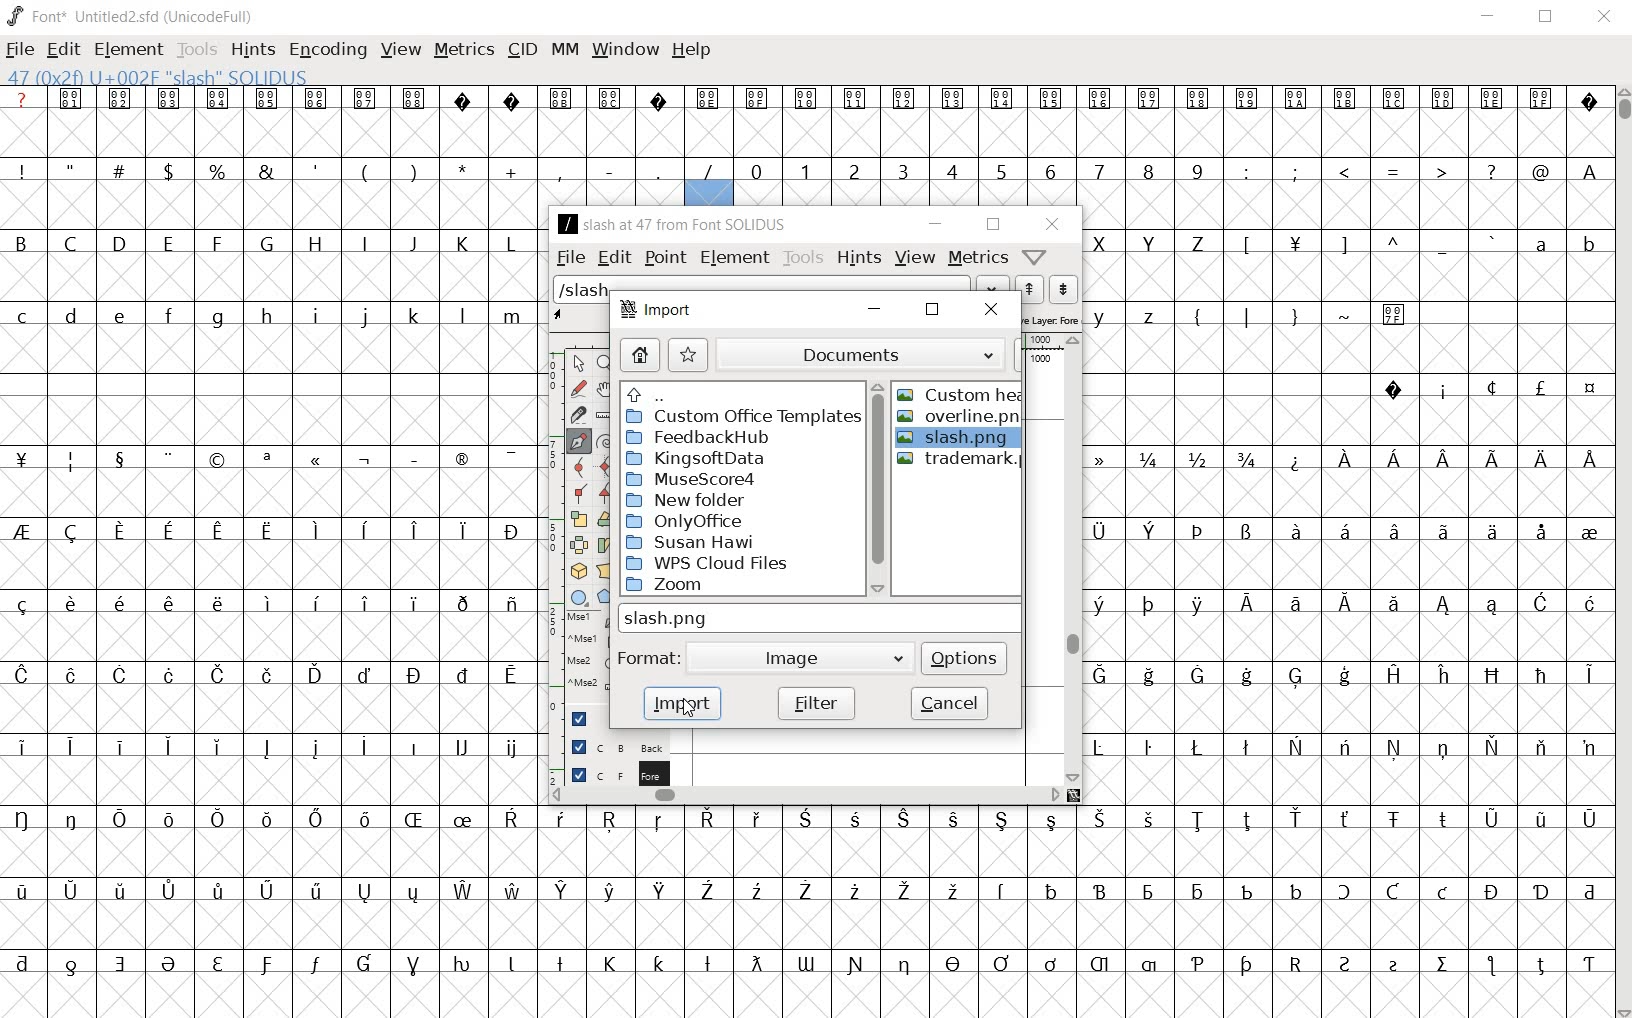 Image resolution: width=1632 pixels, height=1018 pixels. I want to click on , so click(803, 961).